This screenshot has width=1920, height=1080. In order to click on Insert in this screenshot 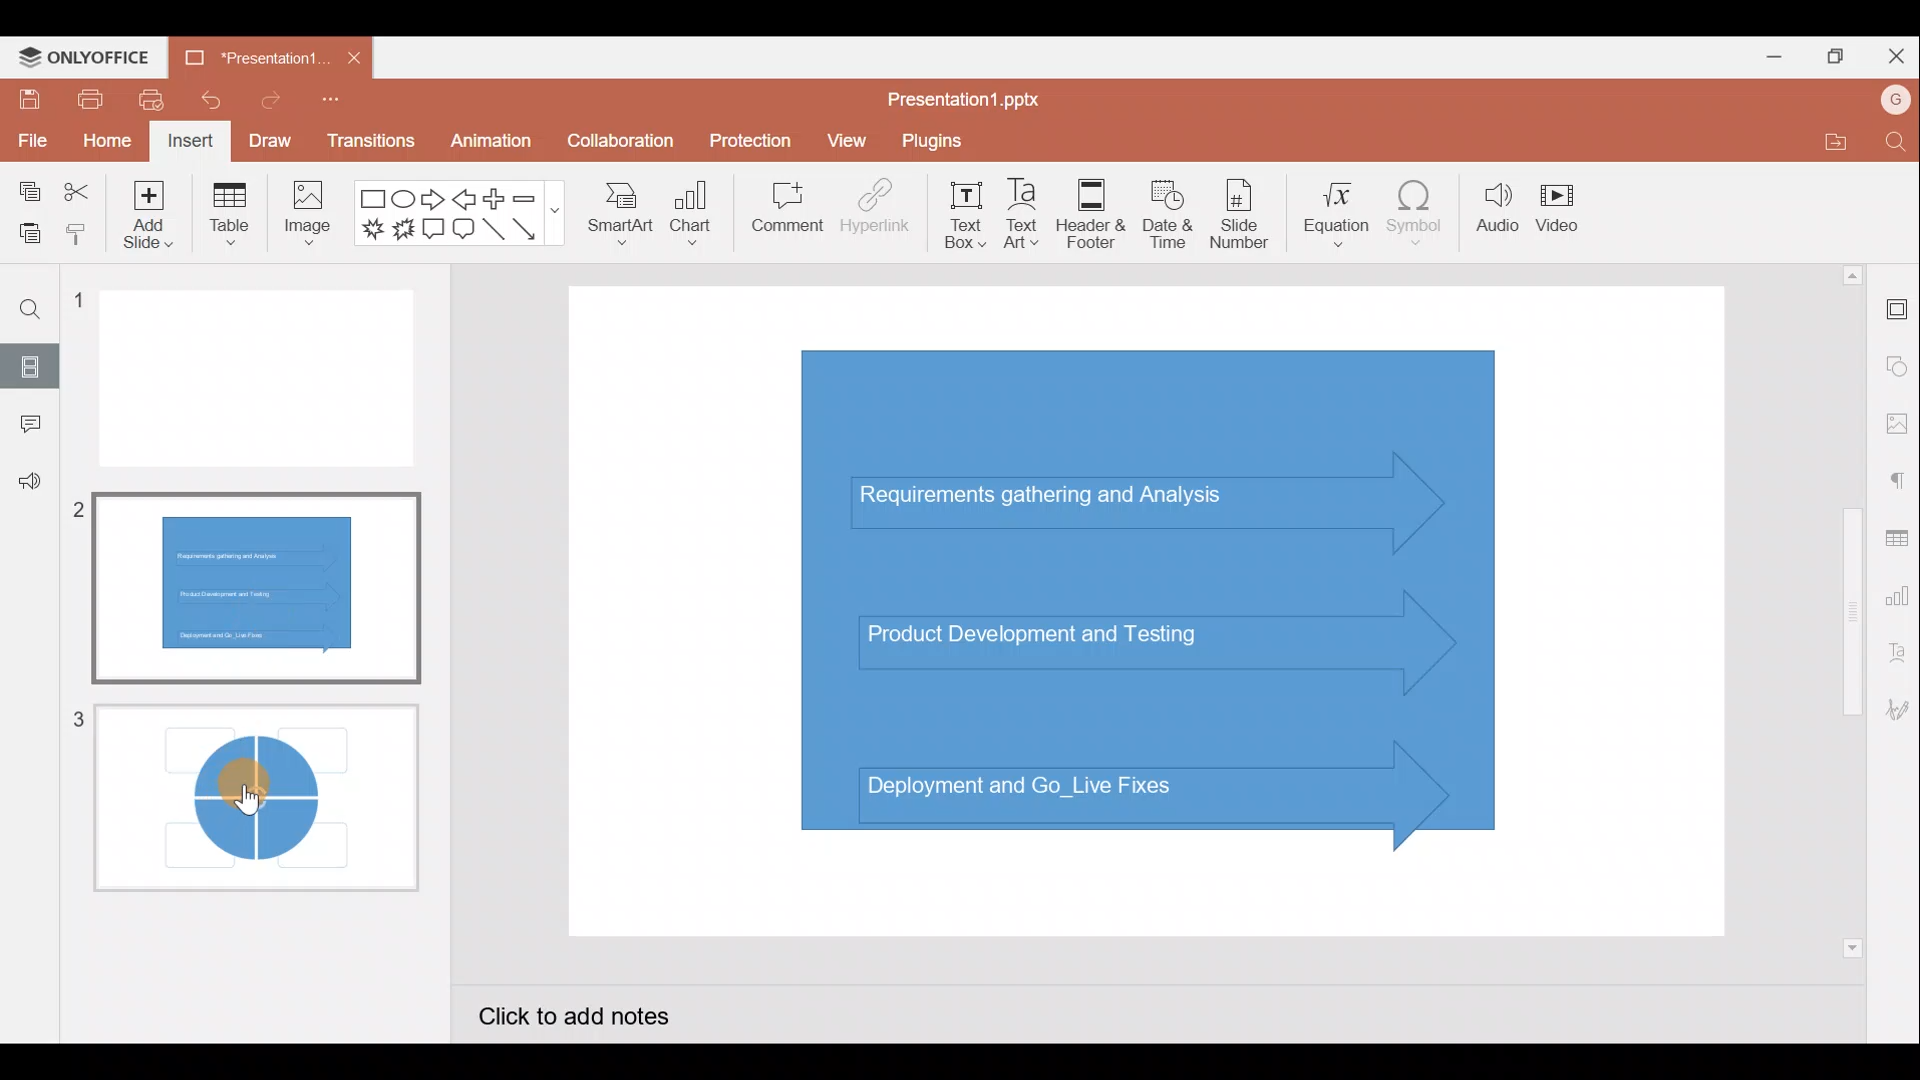, I will do `click(190, 140)`.